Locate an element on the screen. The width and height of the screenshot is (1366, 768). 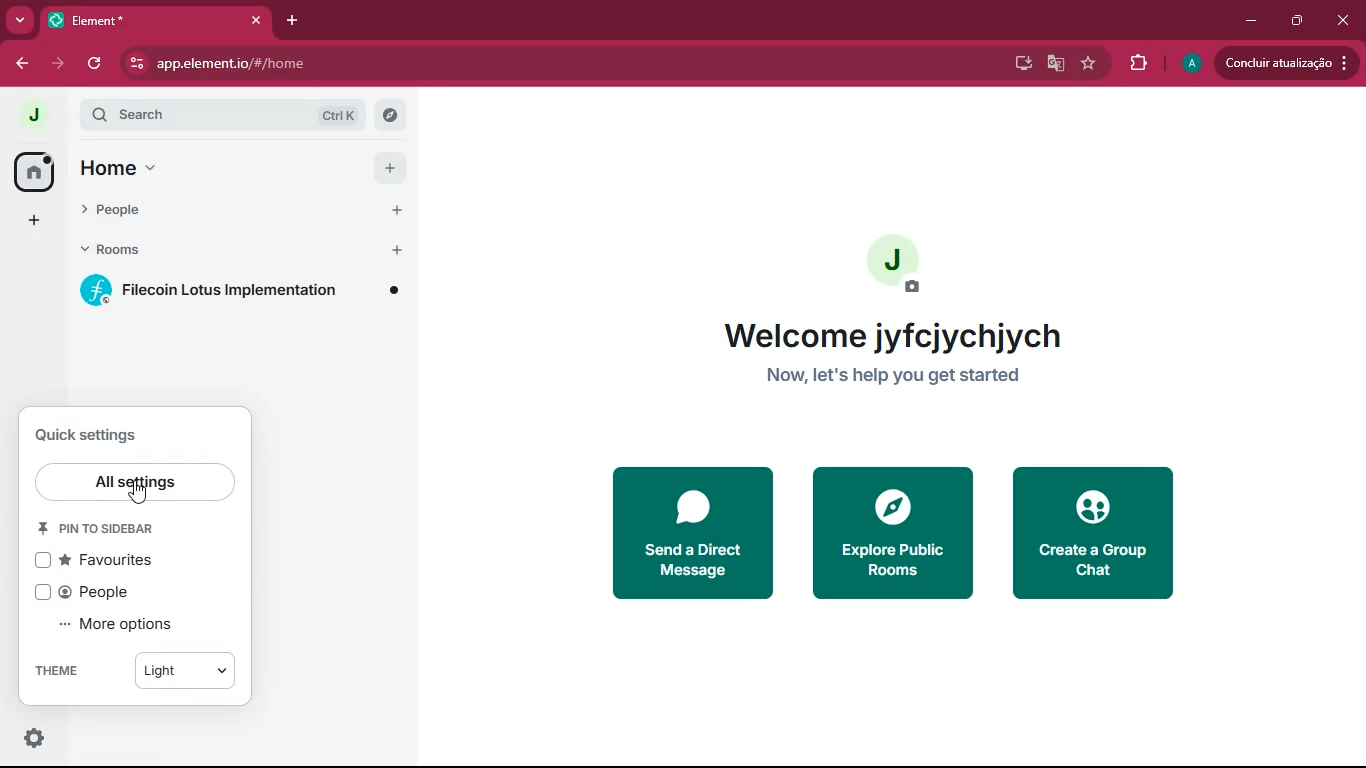
favourite is located at coordinates (1090, 65).